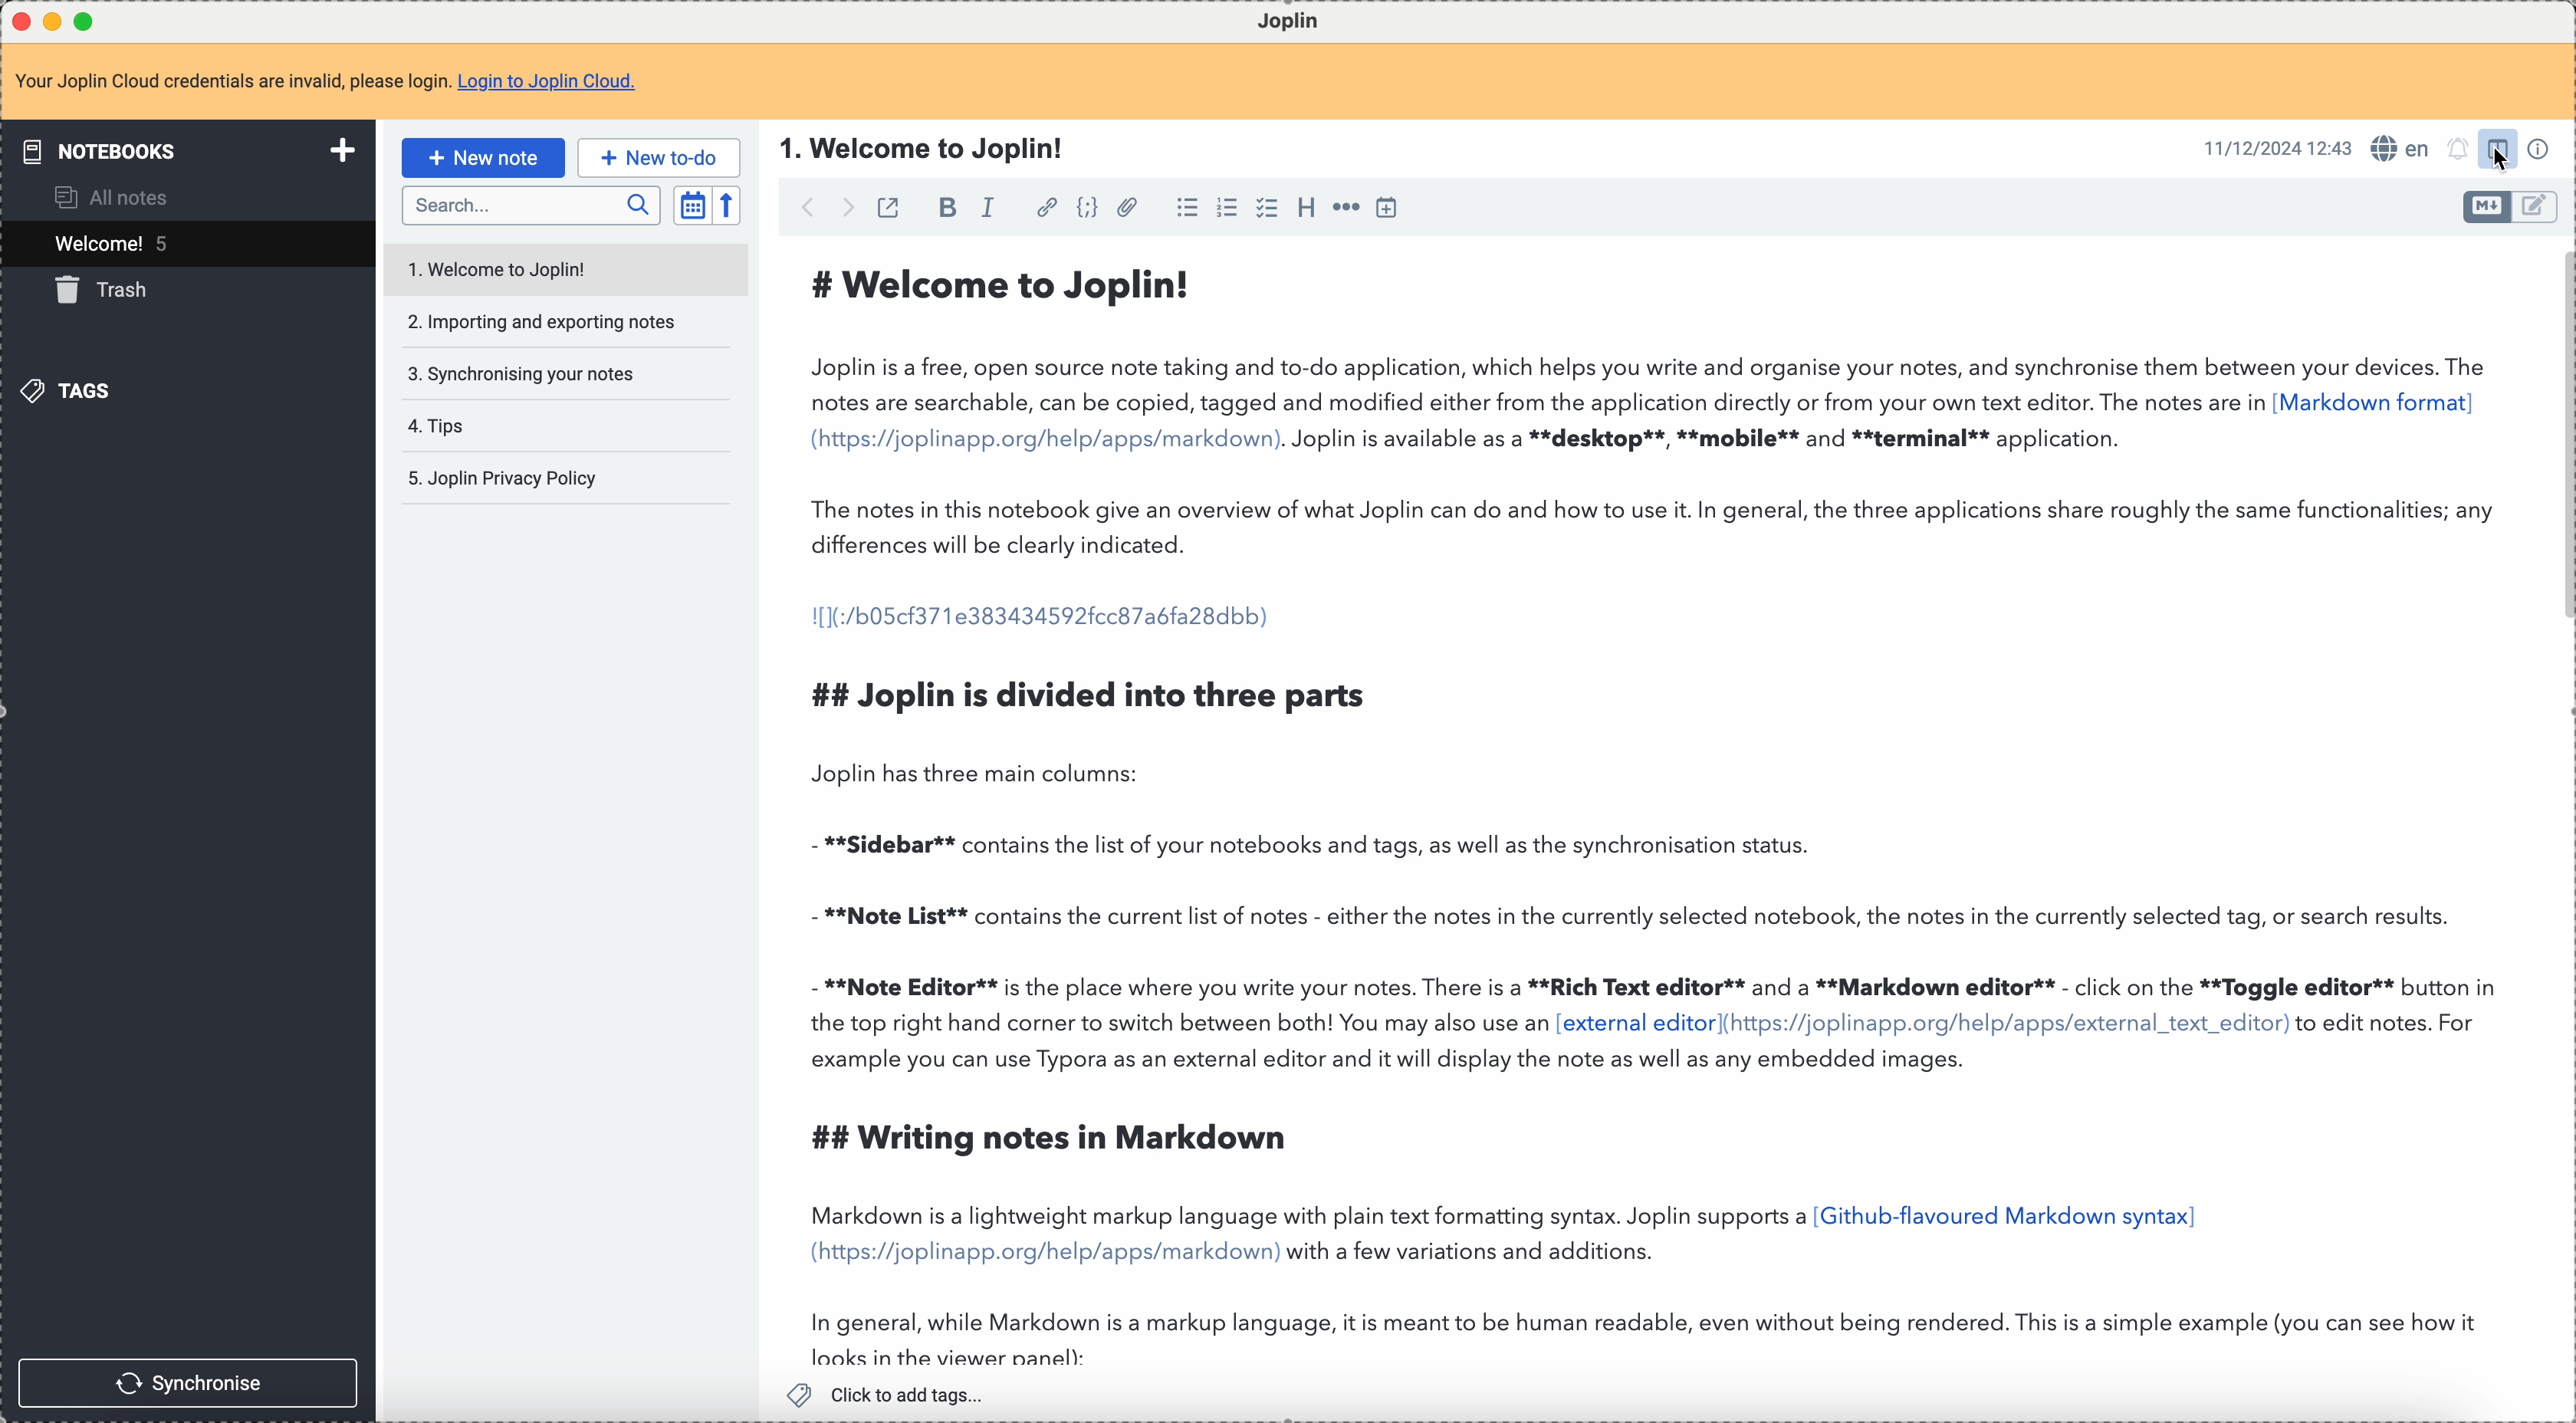 This screenshot has height=1423, width=2576. I want to click on (https://joplinapp.org/help/apps/markdown), so click(1044, 1253).